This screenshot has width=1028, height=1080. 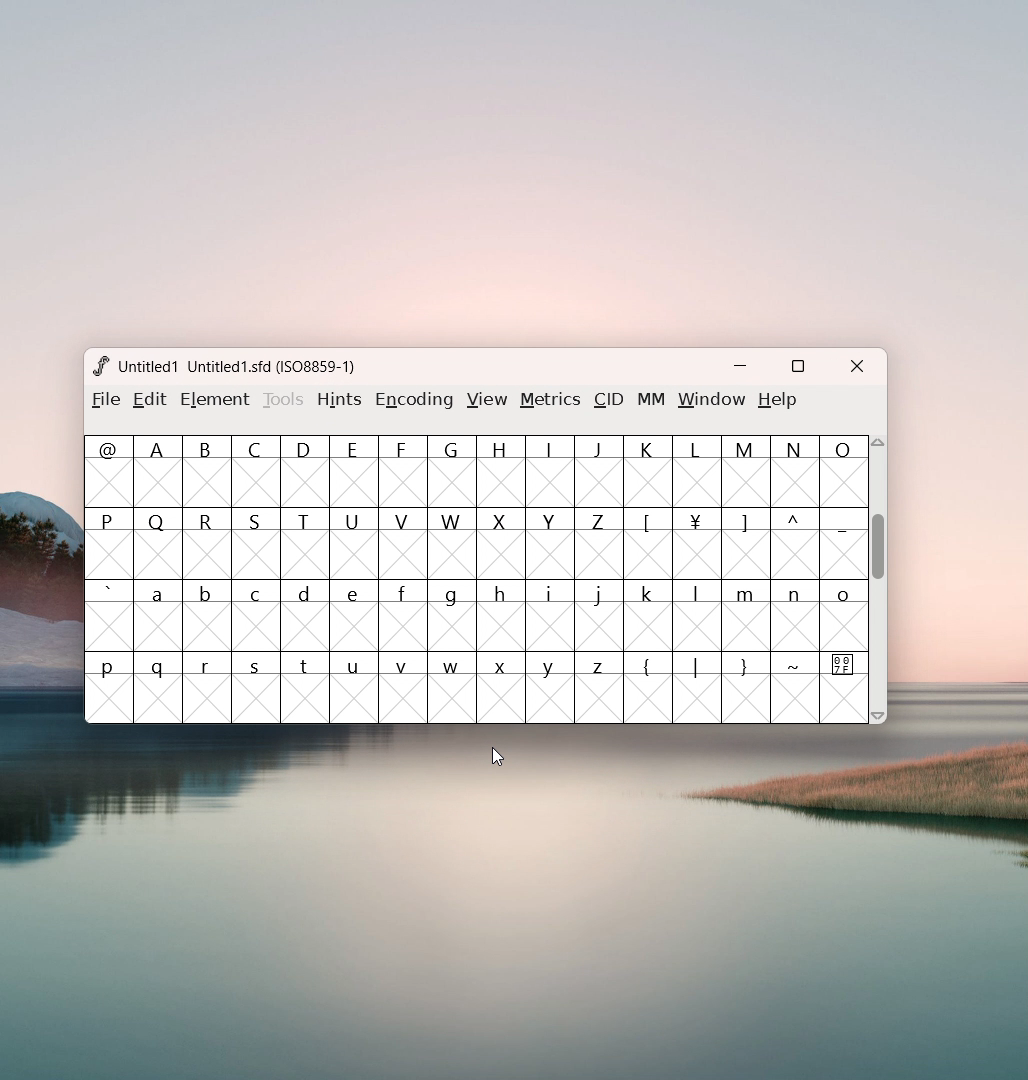 What do you see at coordinates (355, 688) in the screenshot?
I see `u` at bounding box center [355, 688].